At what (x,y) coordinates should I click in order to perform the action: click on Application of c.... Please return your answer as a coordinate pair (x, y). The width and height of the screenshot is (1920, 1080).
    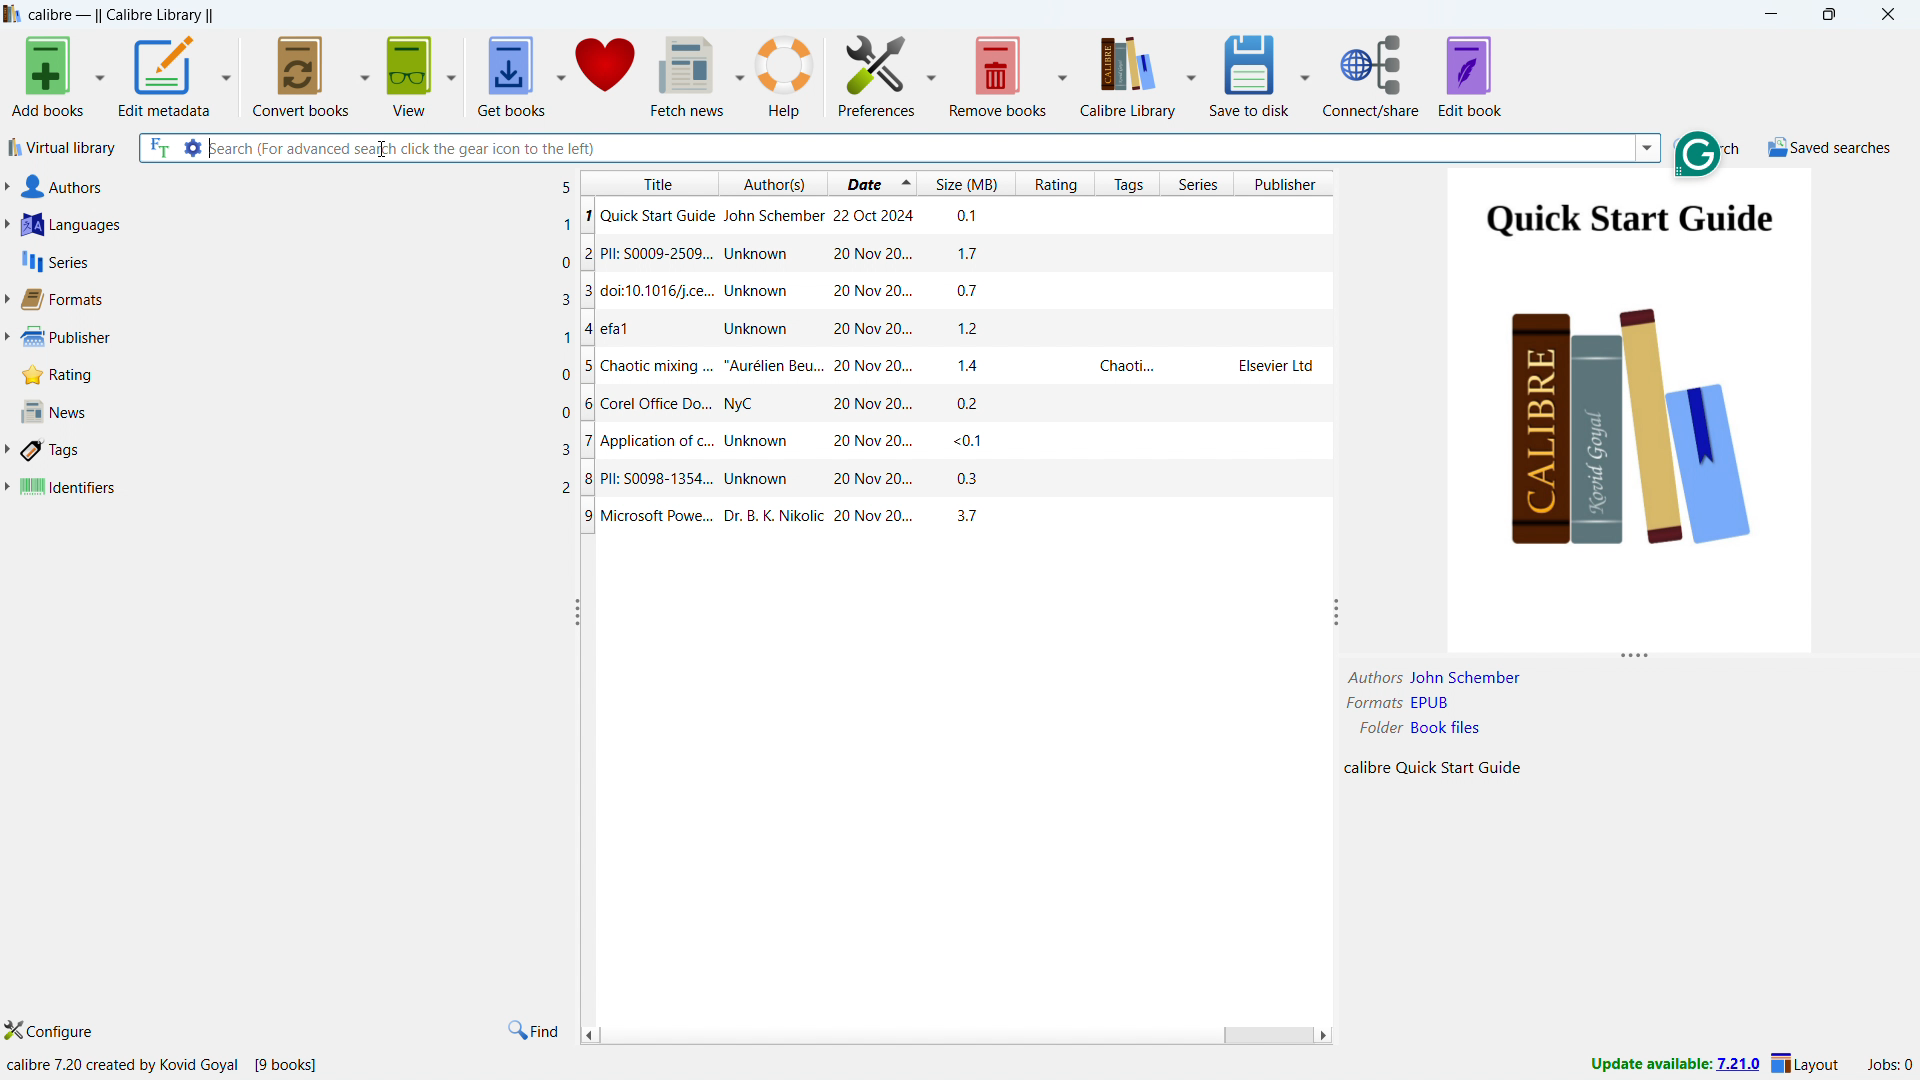
    Looking at the image, I should click on (954, 442).